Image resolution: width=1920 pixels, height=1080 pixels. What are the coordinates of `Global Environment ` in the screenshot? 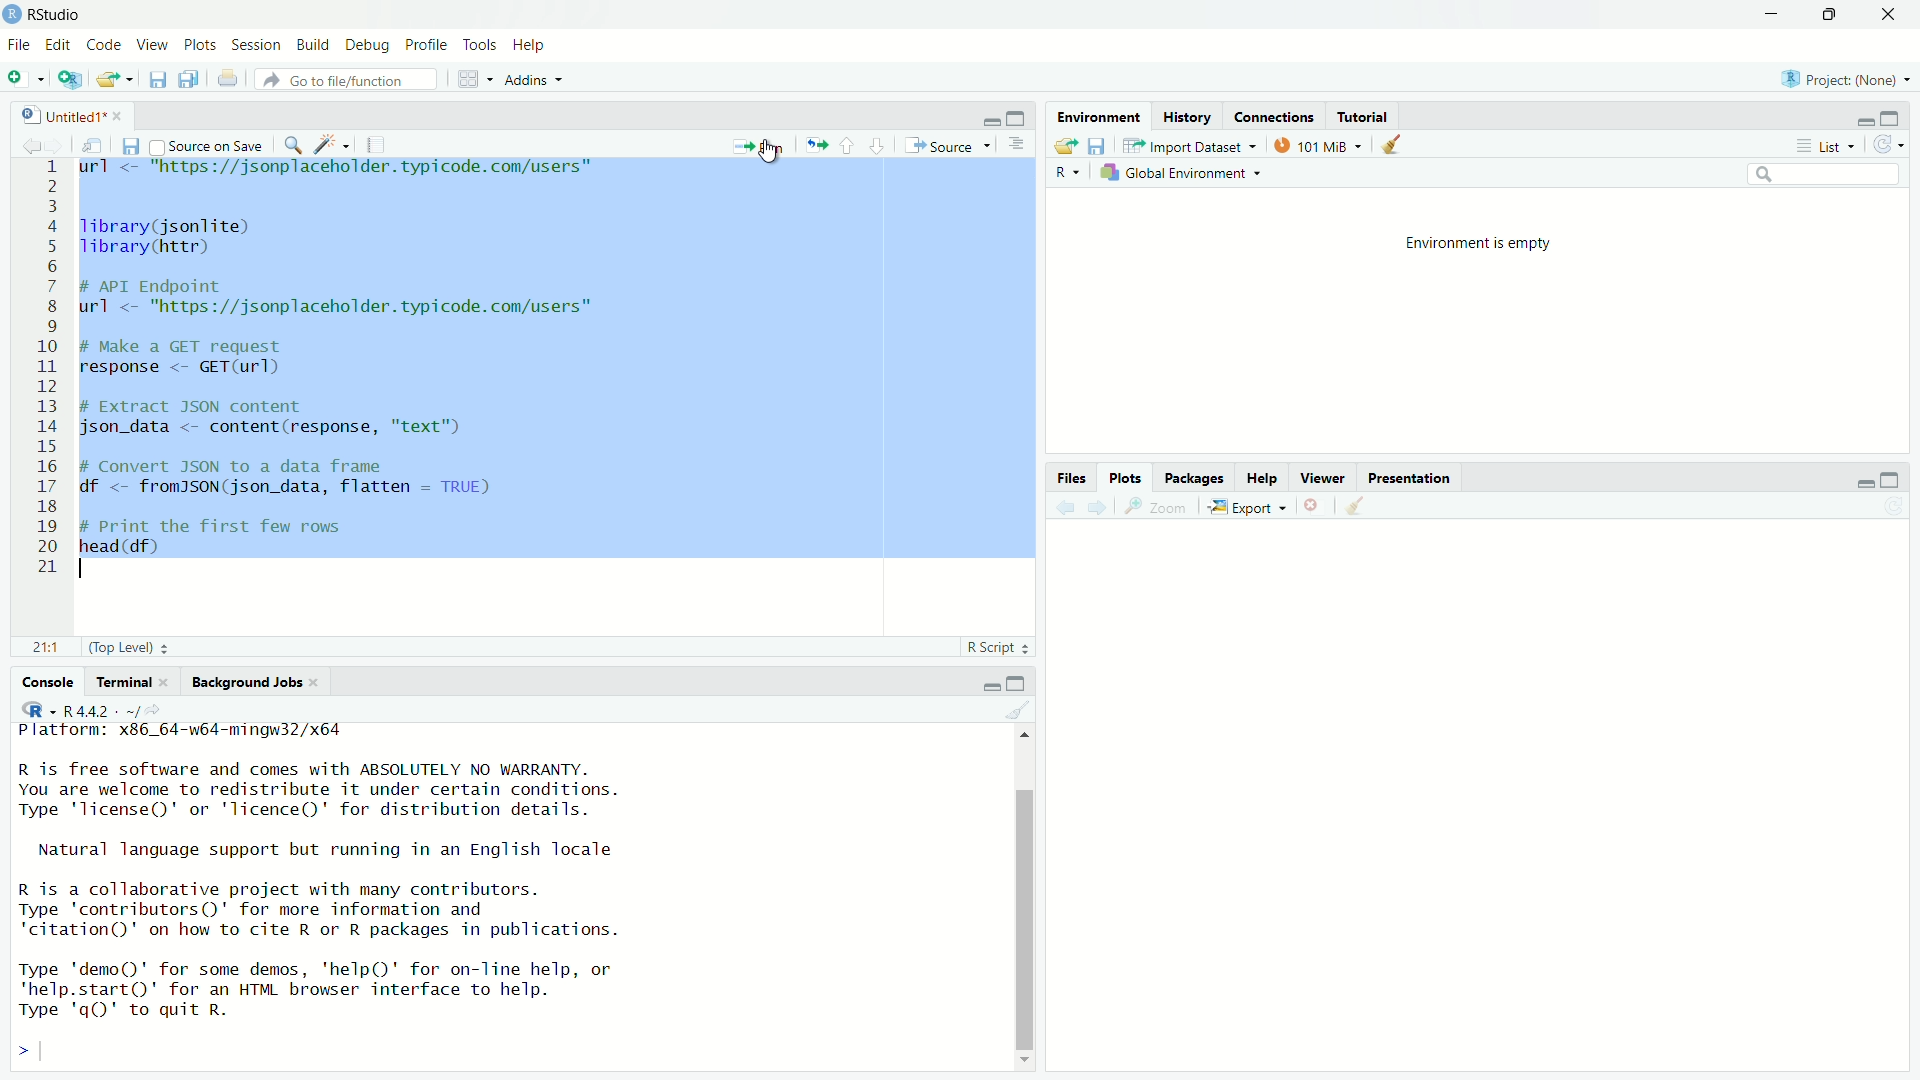 It's located at (1180, 176).